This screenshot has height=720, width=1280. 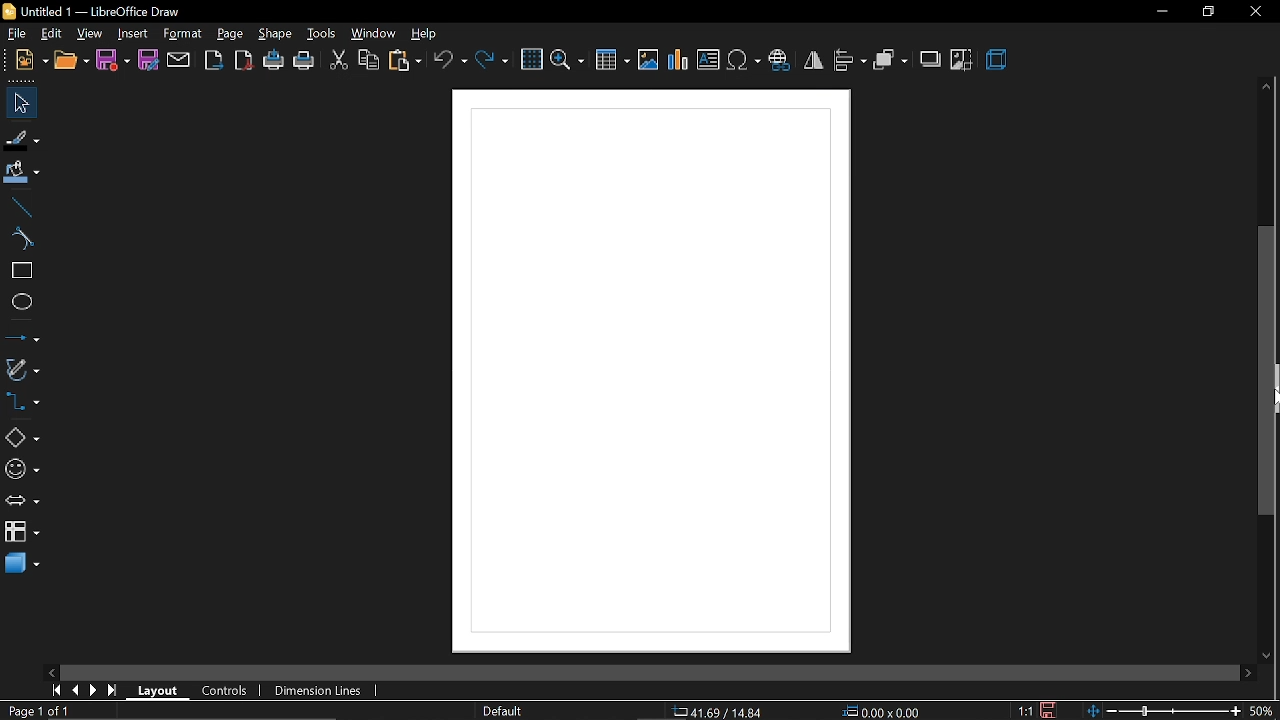 What do you see at coordinates (22, 172) in the screenshot?
I see `fill color` at bounding box center [22, 172].